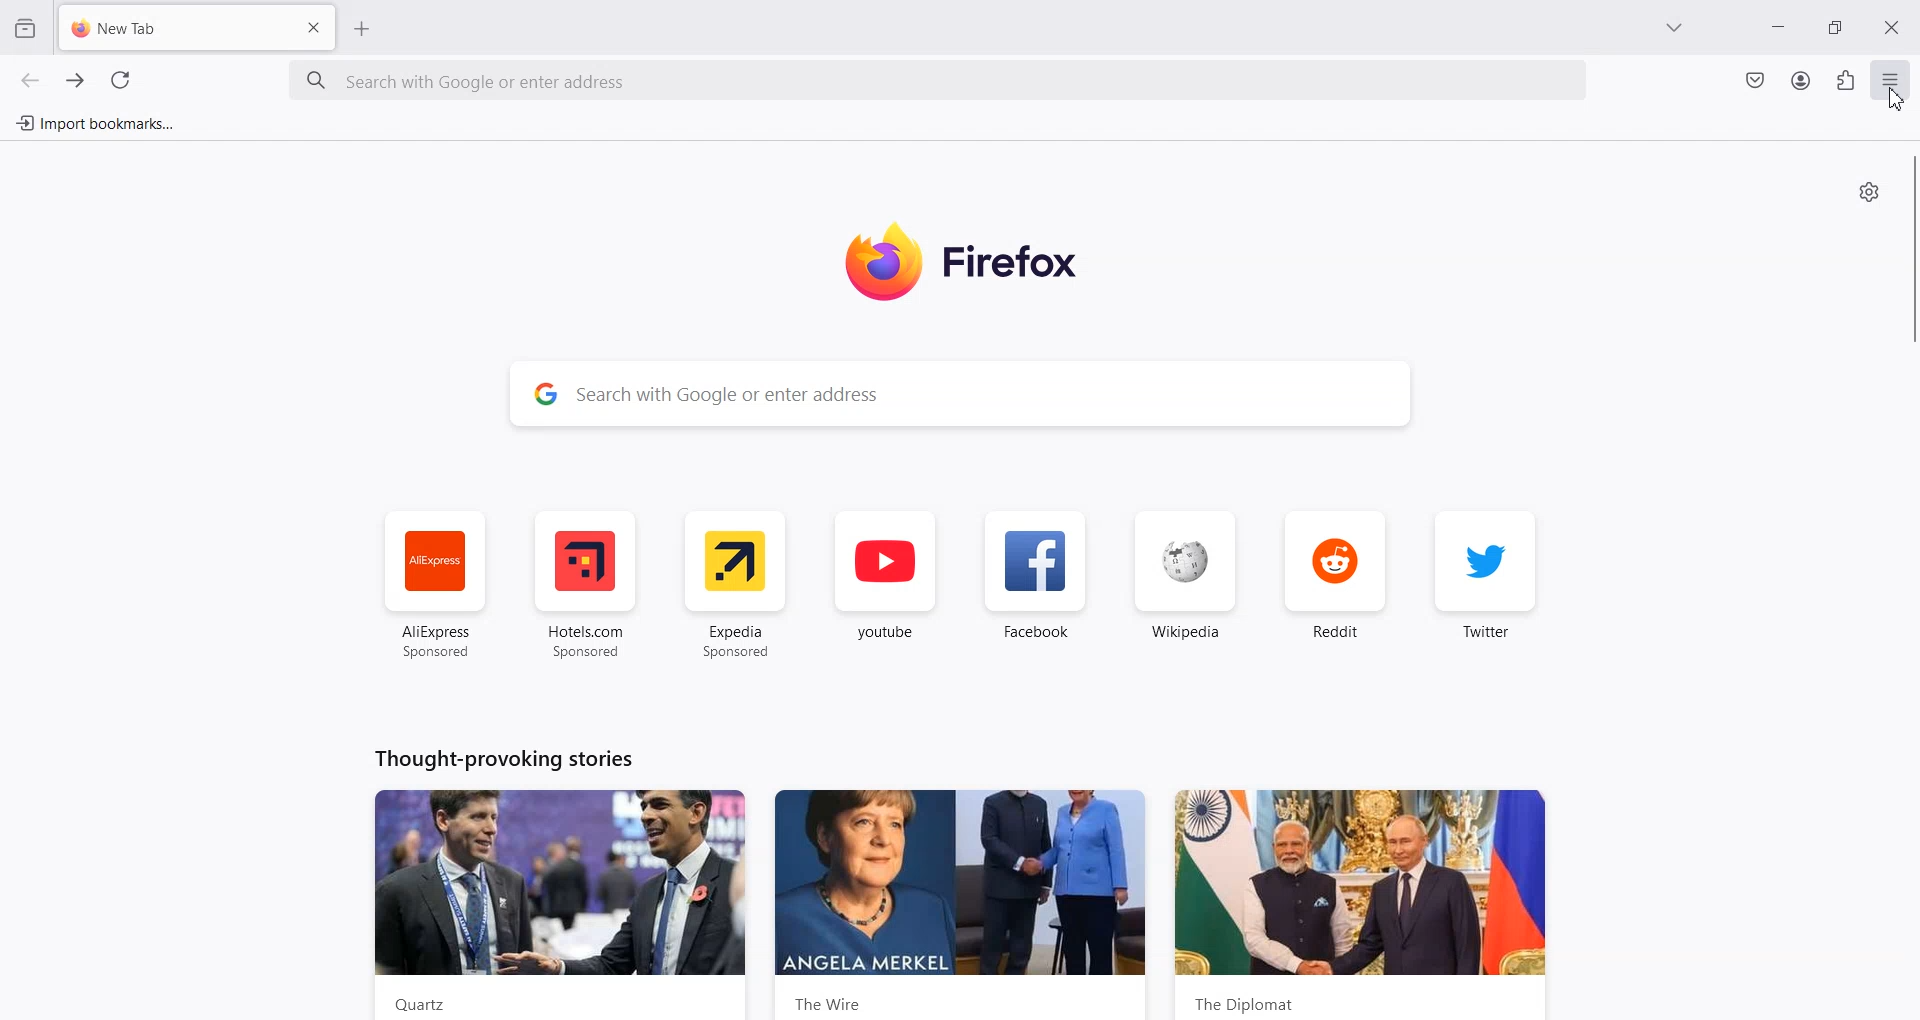 The width and height of the screenshot is (1920, 1020). What do you see at coordinates (962, 394) in the screenshot?
I see `Search Bar` at bounding box center [962, 394].